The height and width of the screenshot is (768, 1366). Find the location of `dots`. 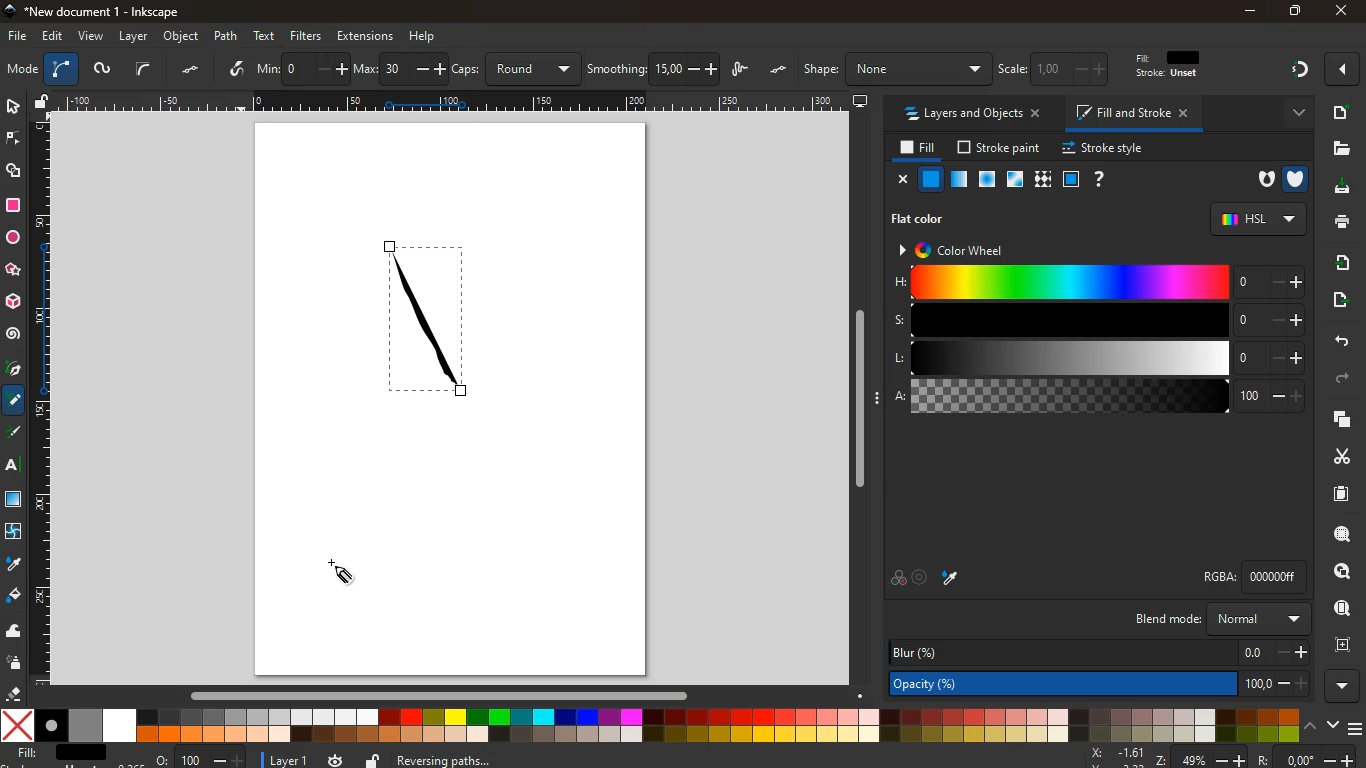

dots is located at coordinates (193, 70).